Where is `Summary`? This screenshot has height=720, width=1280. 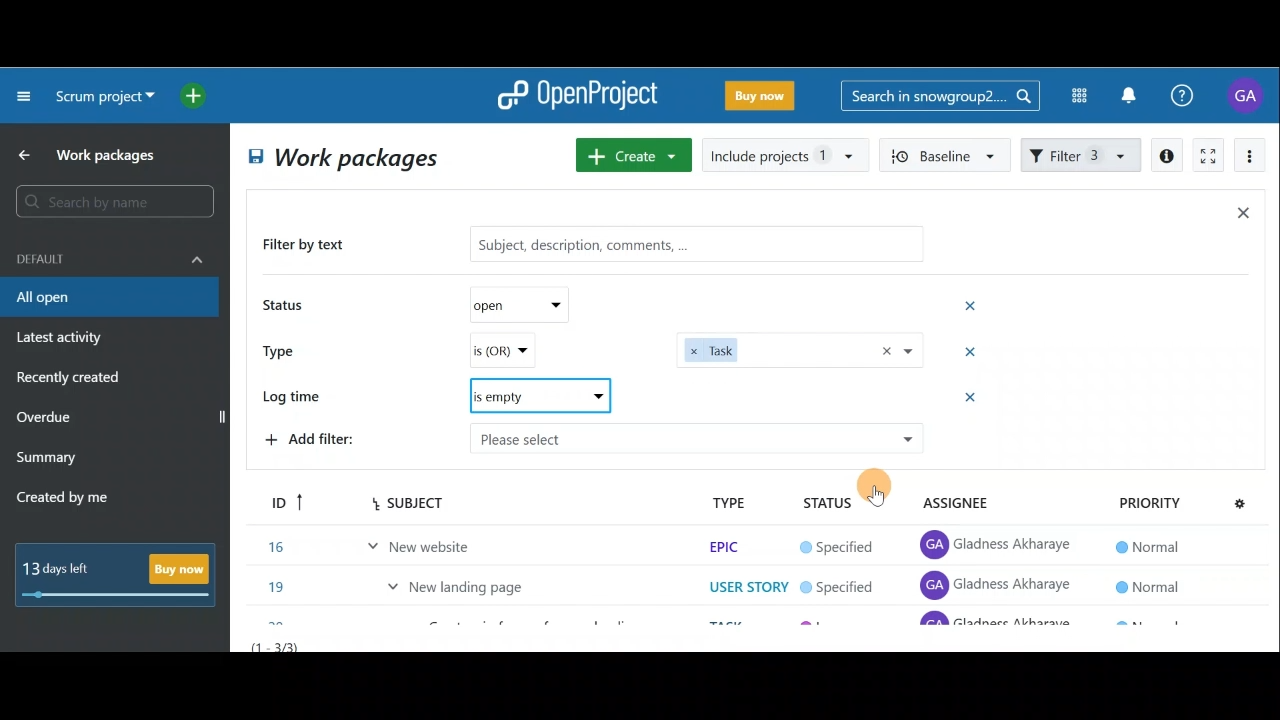 Summary is located at coordinates (47, 460).